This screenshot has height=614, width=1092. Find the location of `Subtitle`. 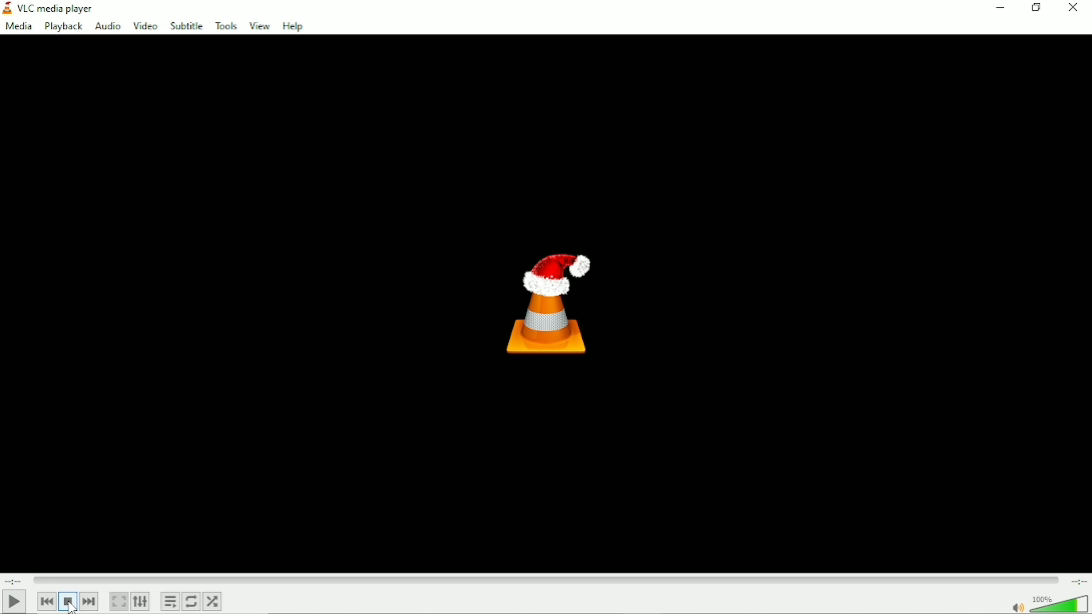

Subtitle is located at coordinates (186, 27).